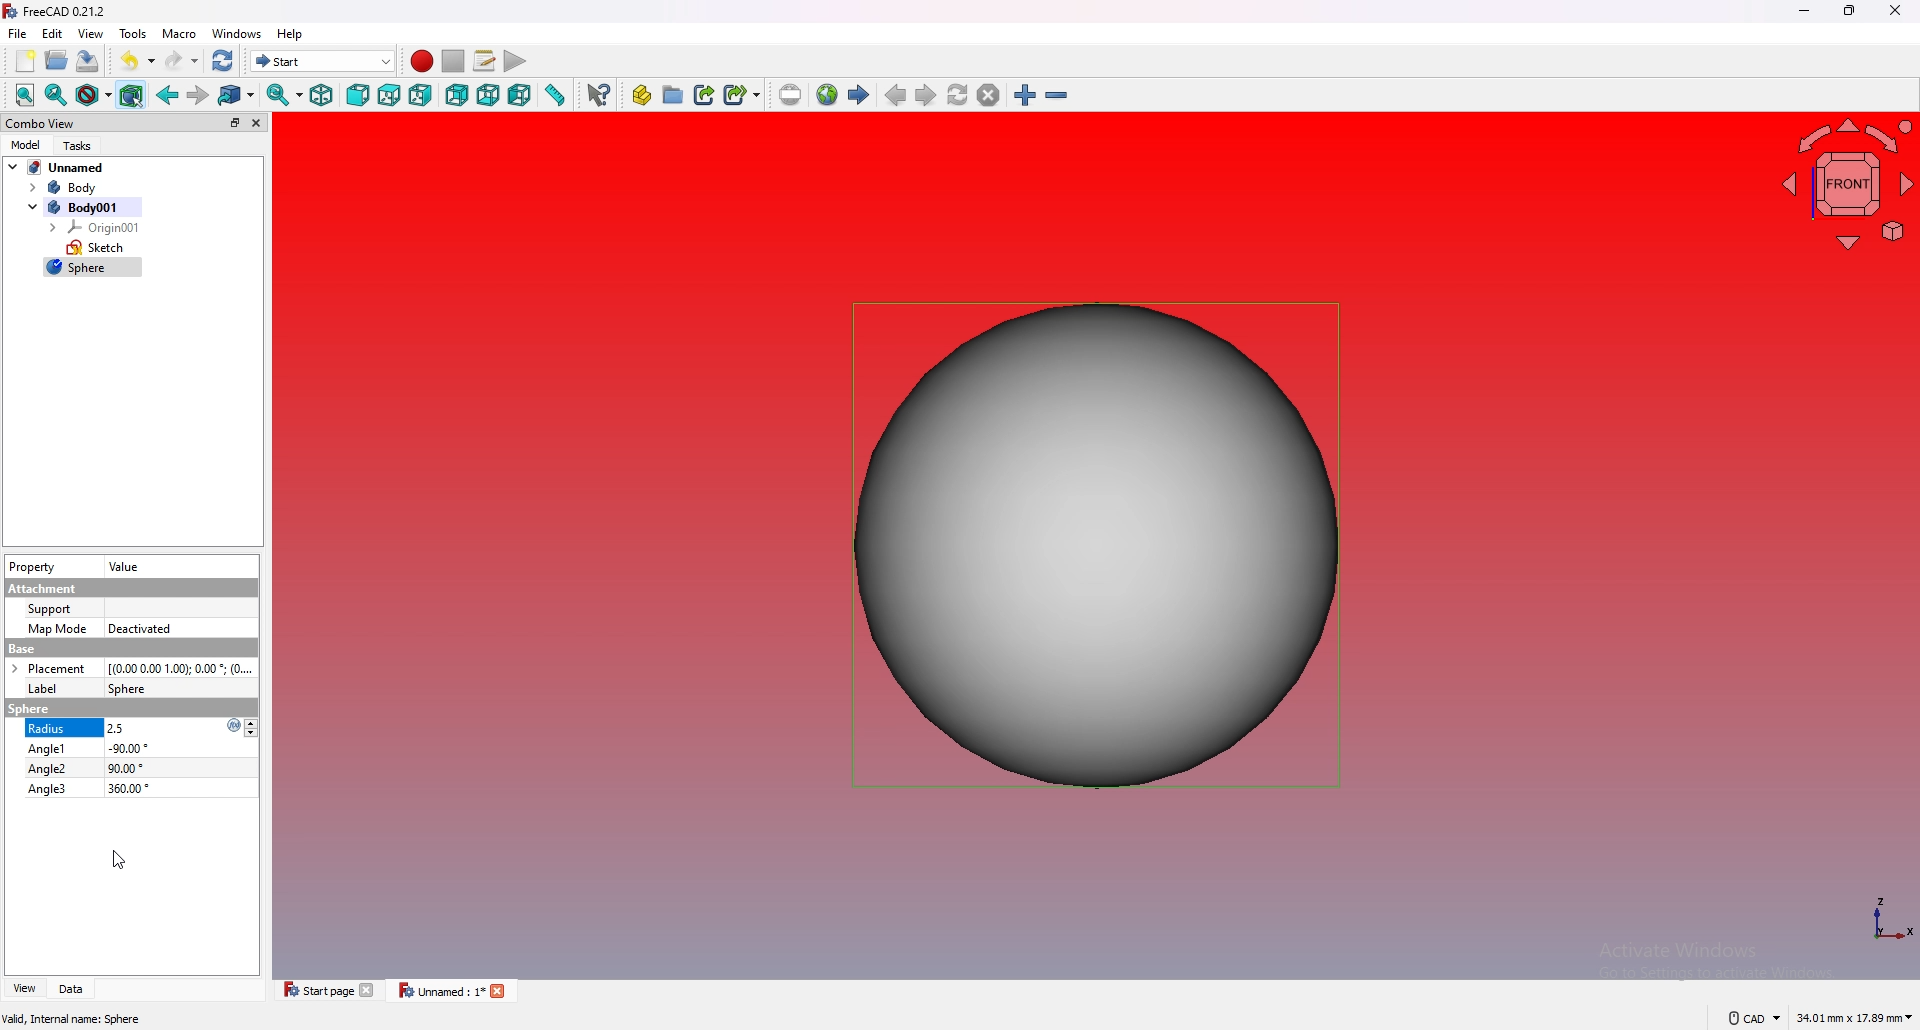 This screenshot has height=1030, width=1920. I want to click on origin001, so click(97, 227).